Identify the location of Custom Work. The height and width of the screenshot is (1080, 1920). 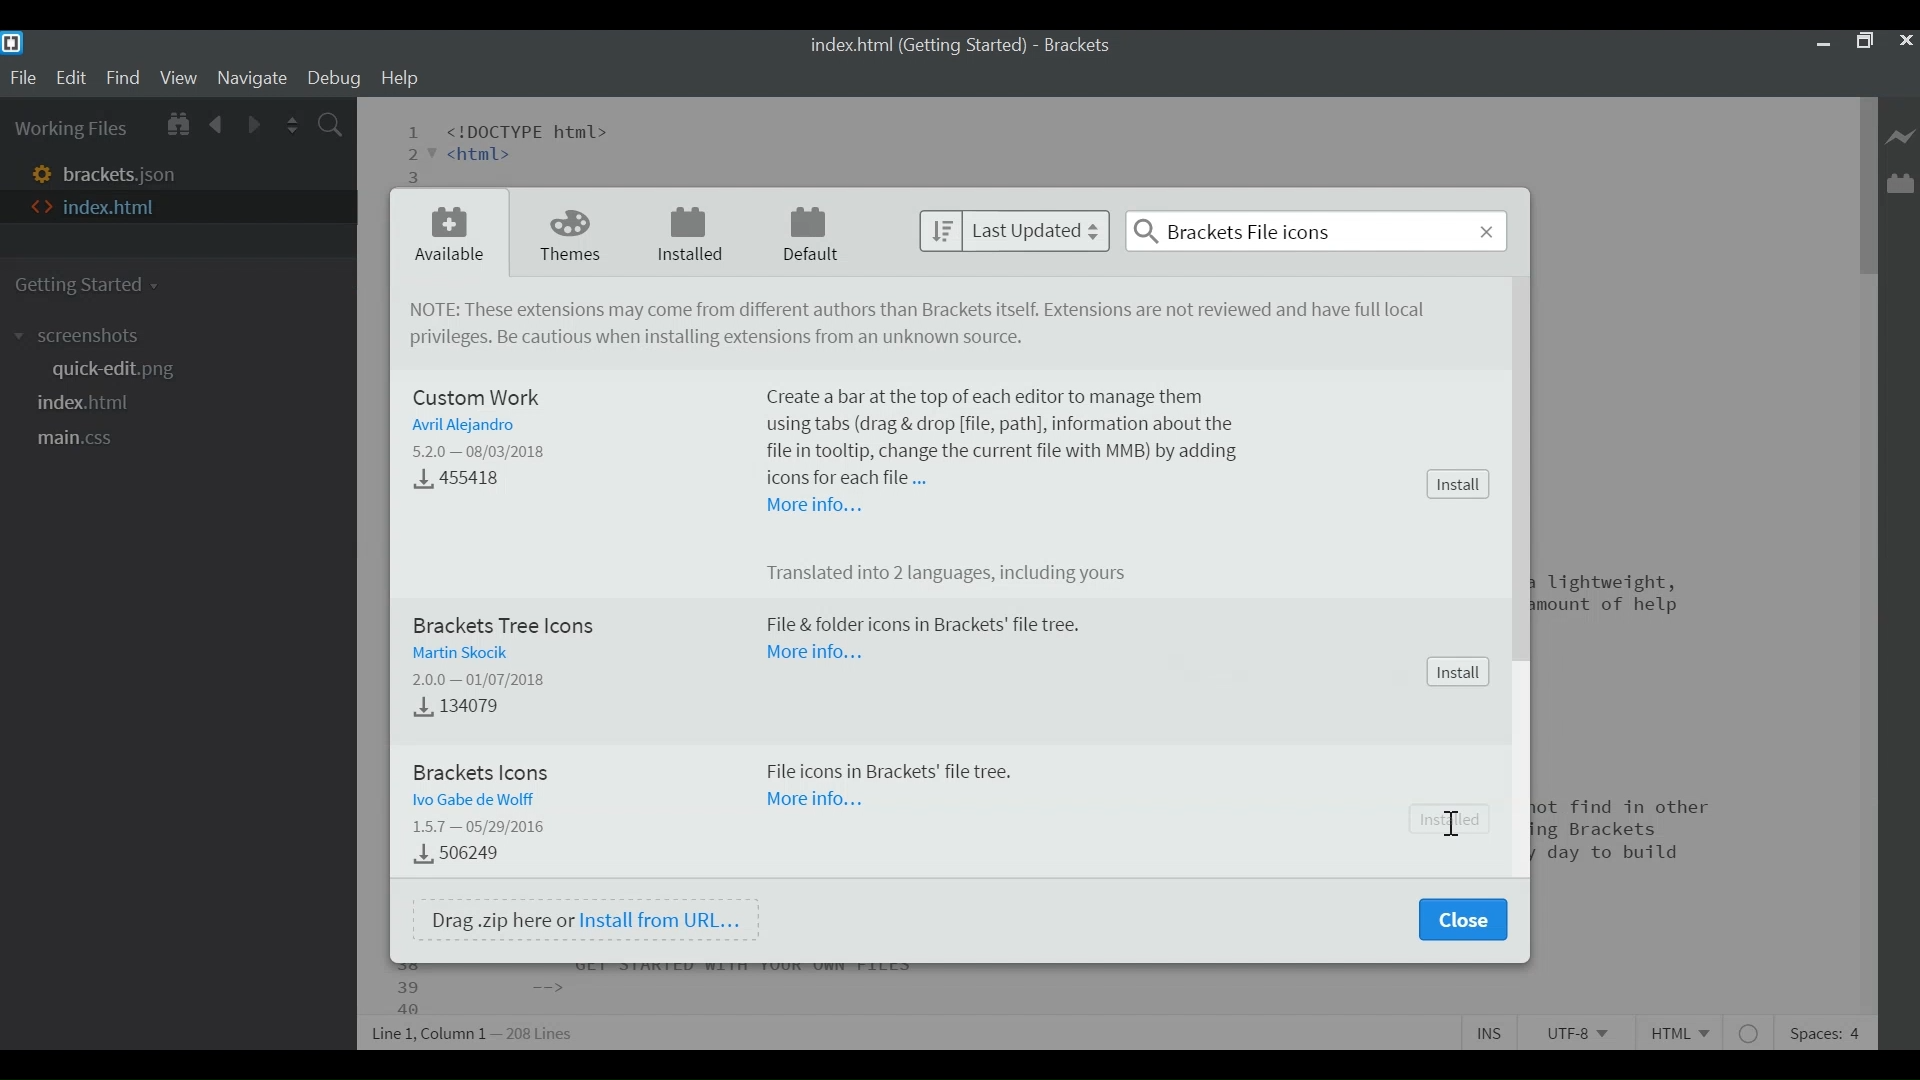
(481, 397).